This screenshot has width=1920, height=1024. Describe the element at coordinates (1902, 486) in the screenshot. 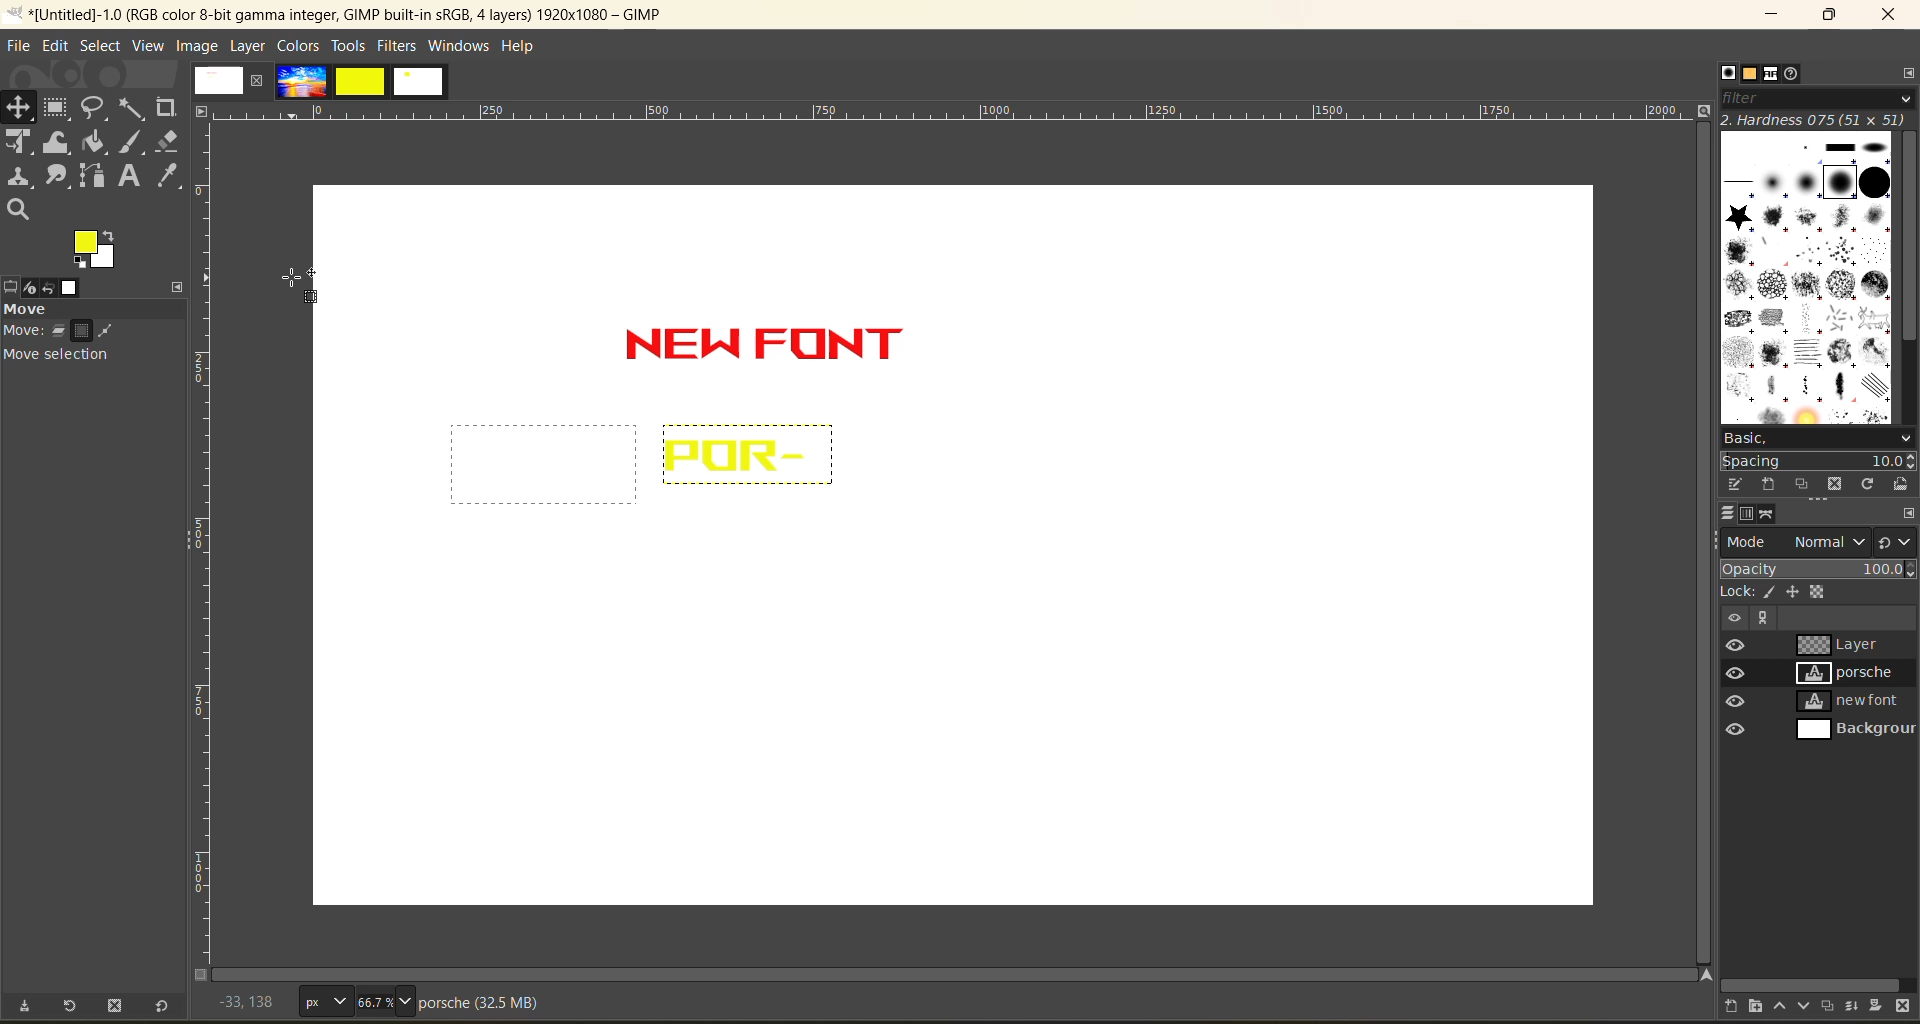

I see `open brush as image` at that location.